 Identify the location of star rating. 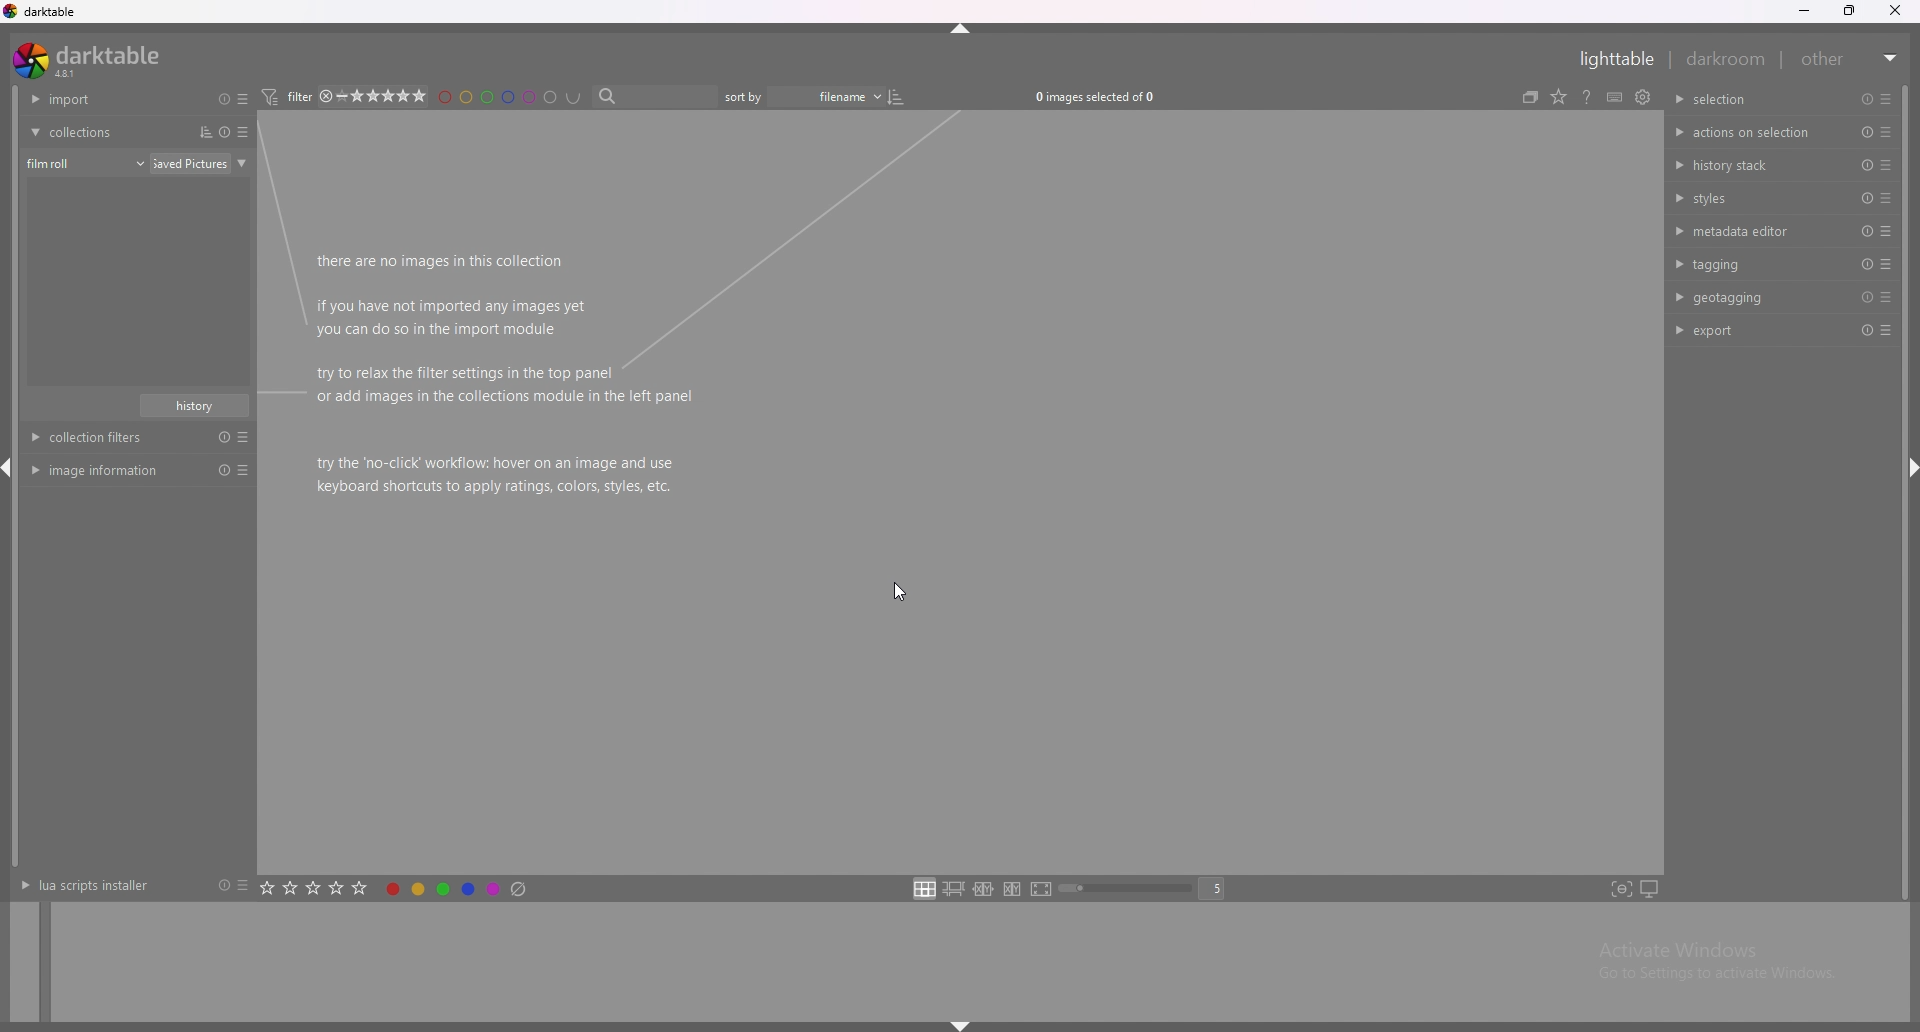
(395, 96).